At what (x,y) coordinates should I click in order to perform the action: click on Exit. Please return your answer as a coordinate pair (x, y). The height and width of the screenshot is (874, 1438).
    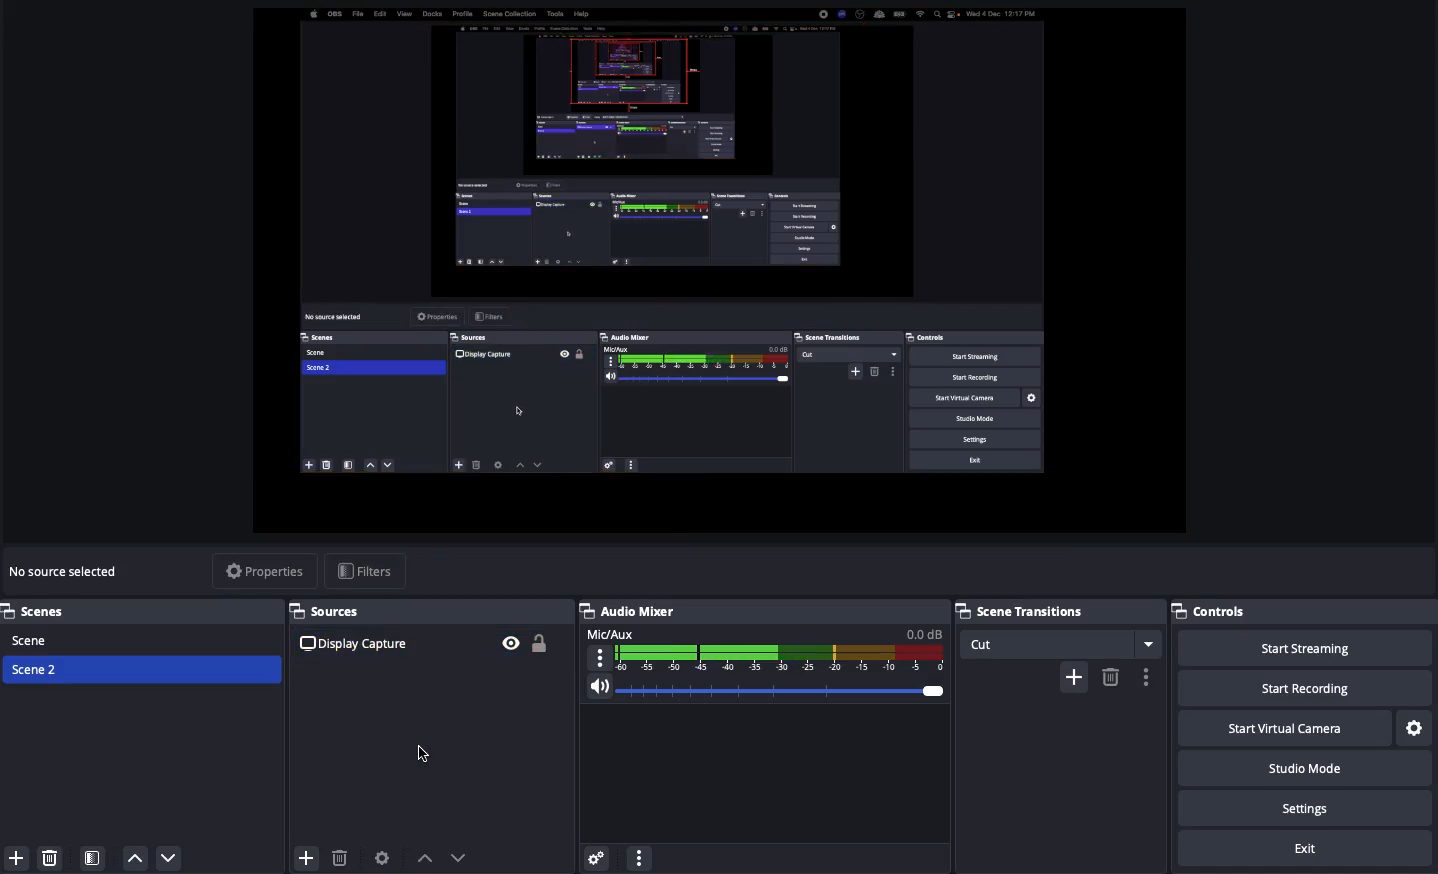
    Looking at the image, I should click on (1306, 846).